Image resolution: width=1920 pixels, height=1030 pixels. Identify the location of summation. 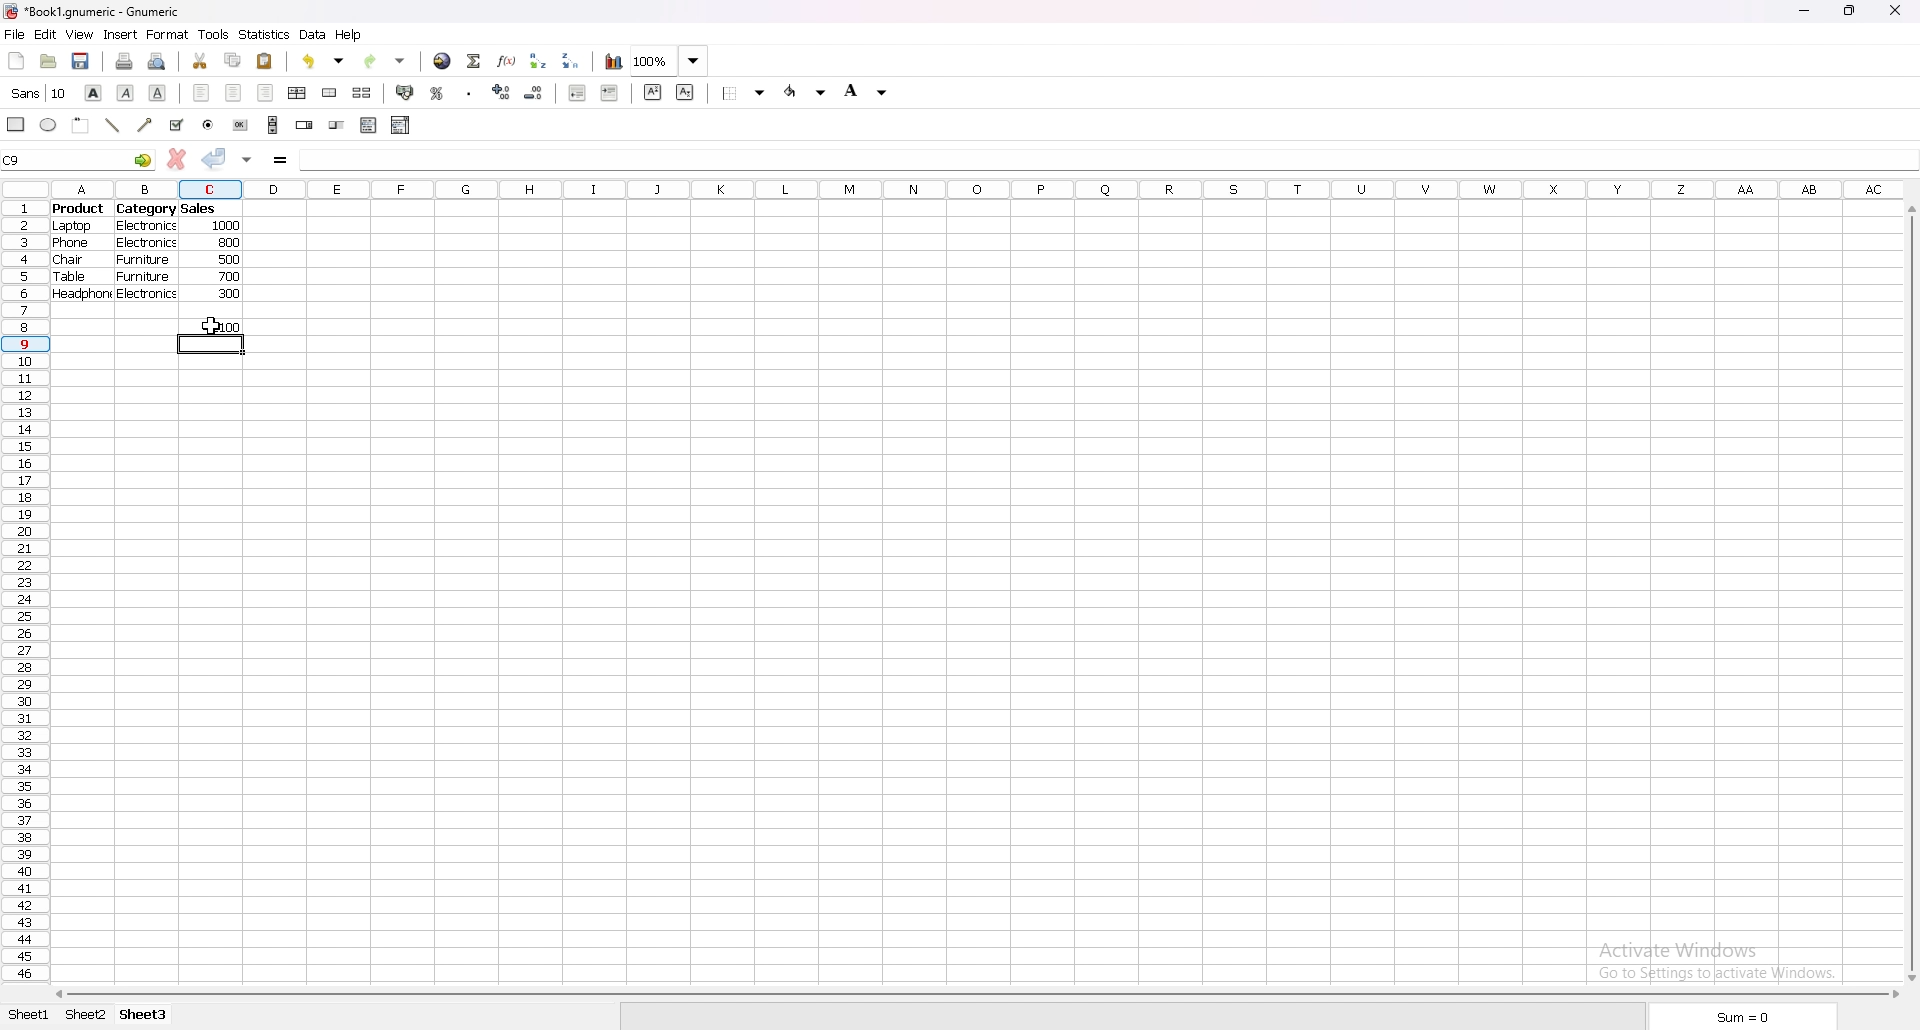
(476, 60).